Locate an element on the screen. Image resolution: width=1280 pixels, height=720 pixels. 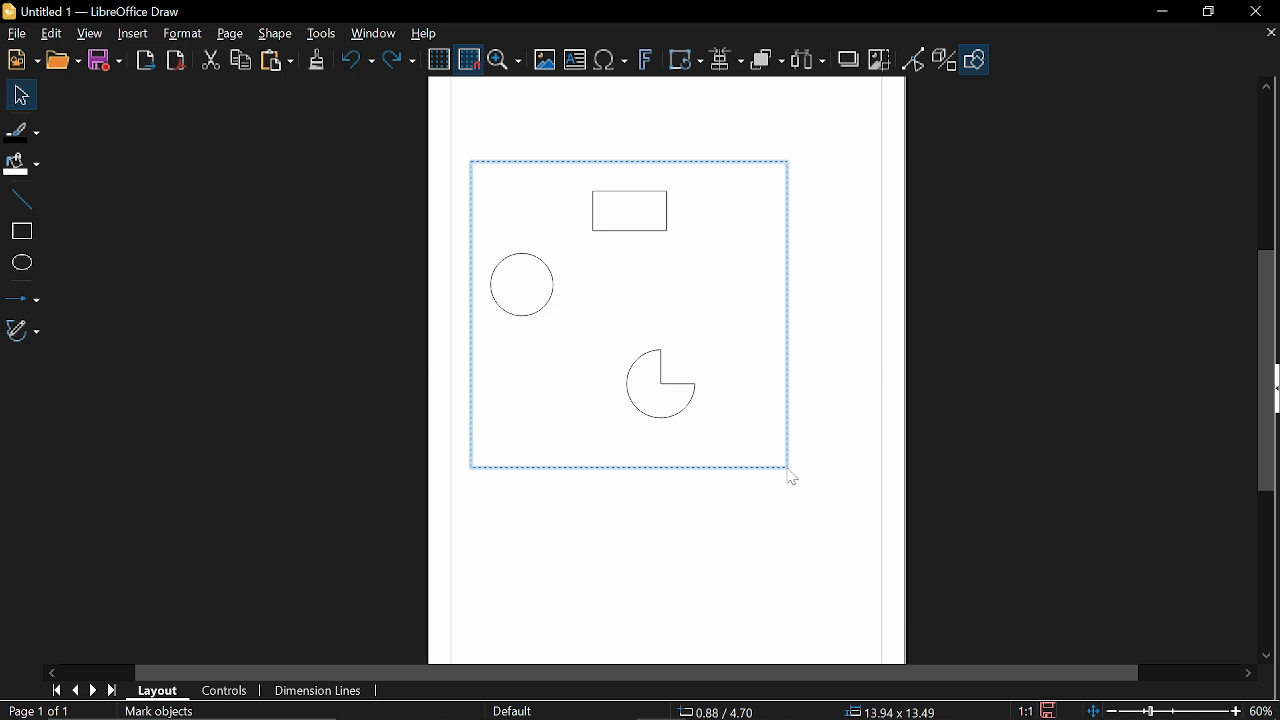
FiIl color is located at coordinates (22, 160).